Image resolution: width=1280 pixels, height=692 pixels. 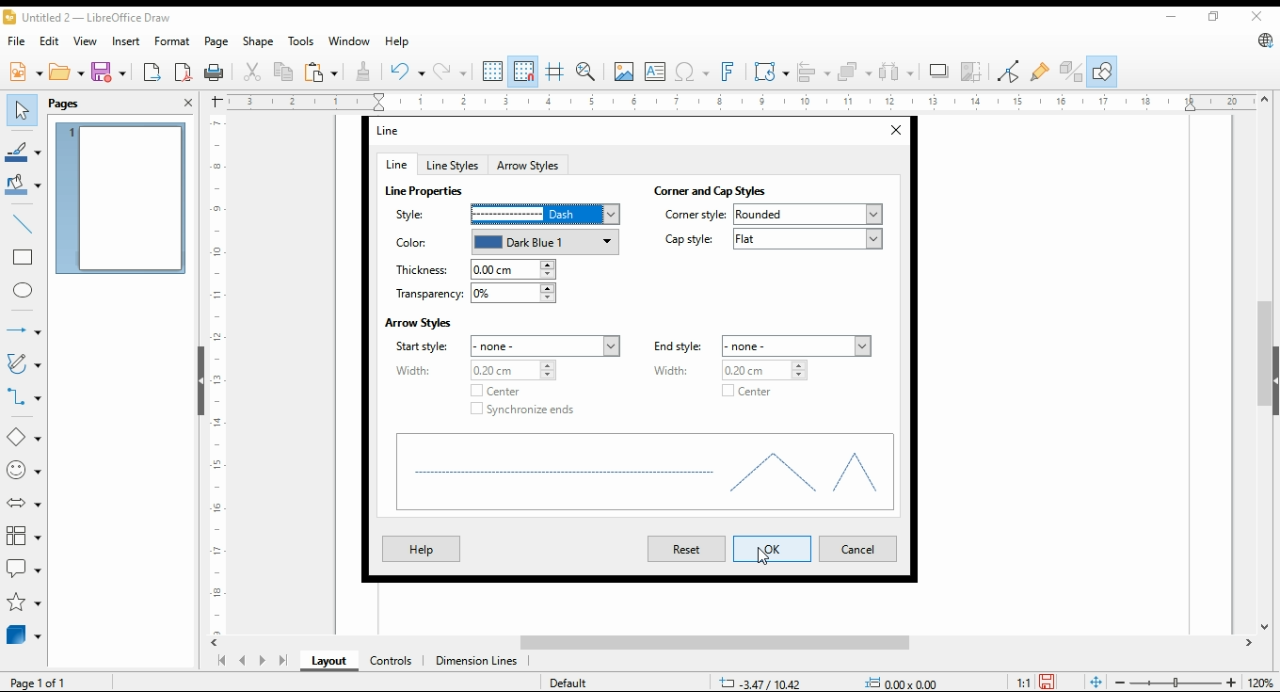 I want to click on pages, so click(x=70, y=102).